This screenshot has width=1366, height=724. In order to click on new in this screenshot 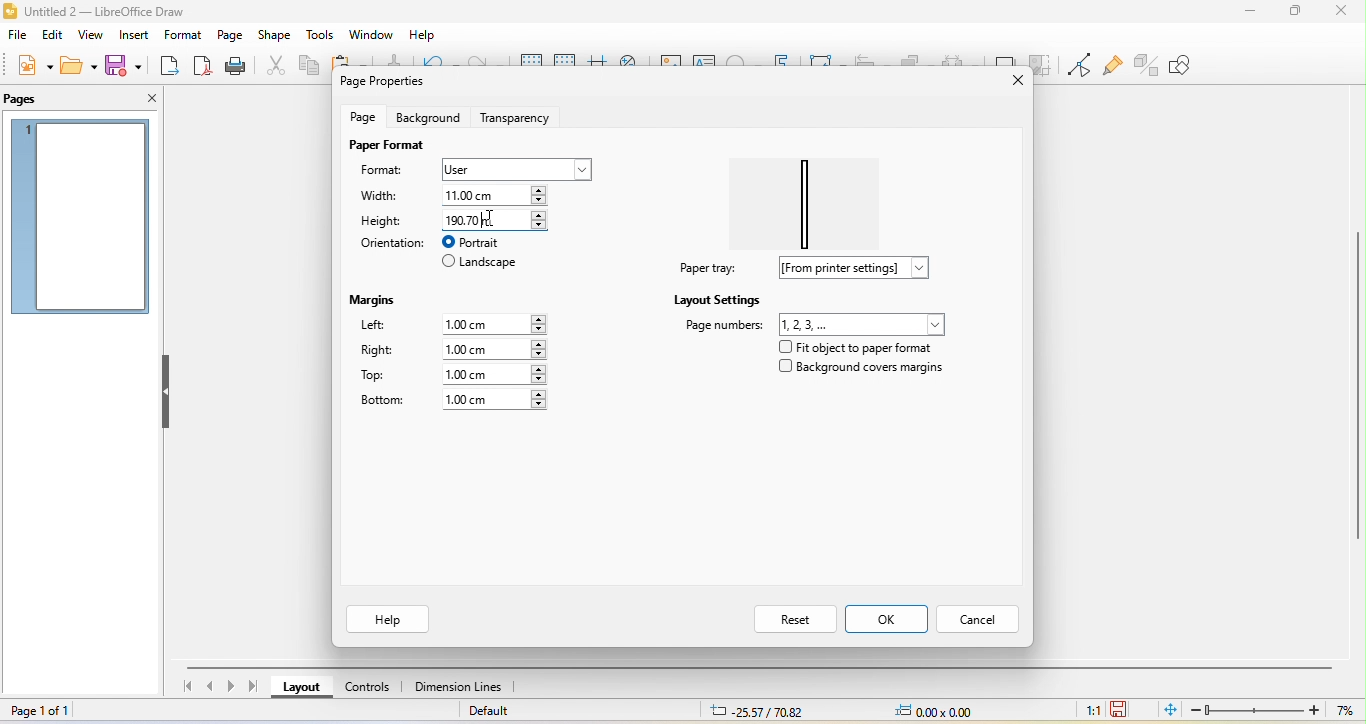, I will do `click(32, 66)`.